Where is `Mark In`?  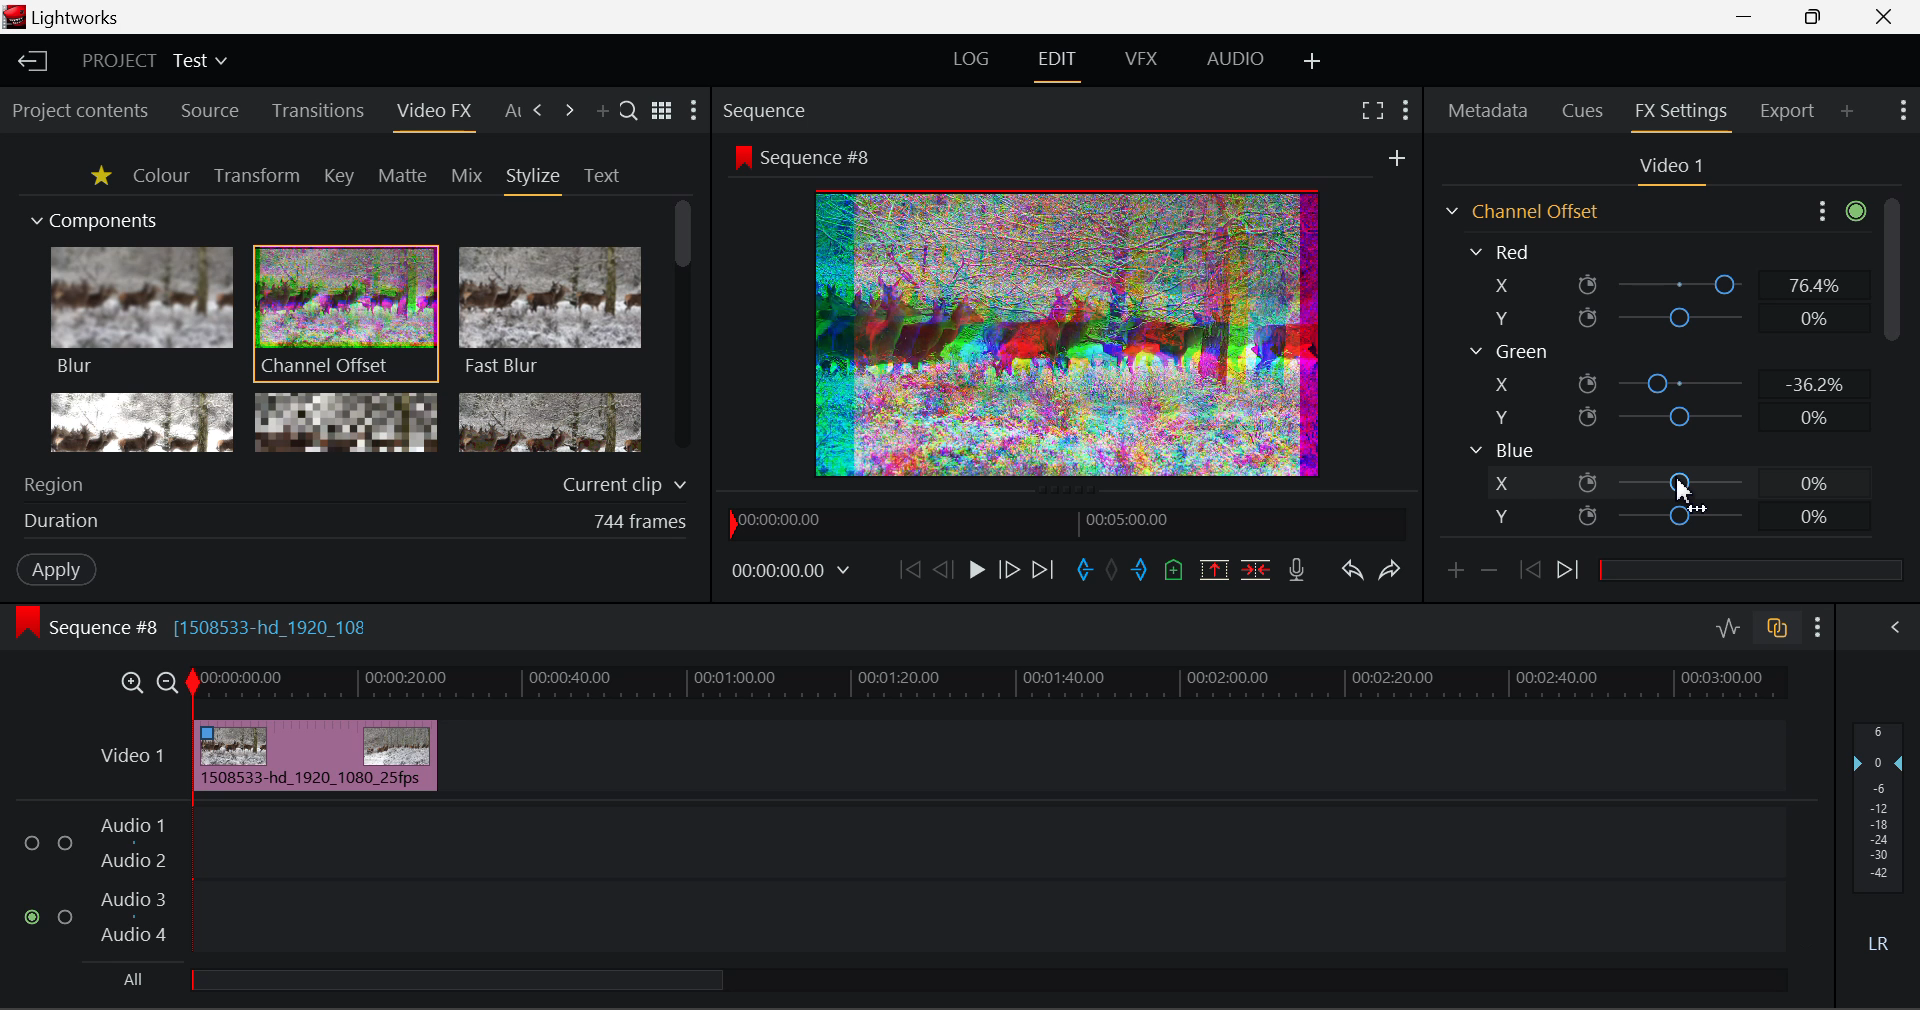
Mark In is located at coordinates (1085, 571).